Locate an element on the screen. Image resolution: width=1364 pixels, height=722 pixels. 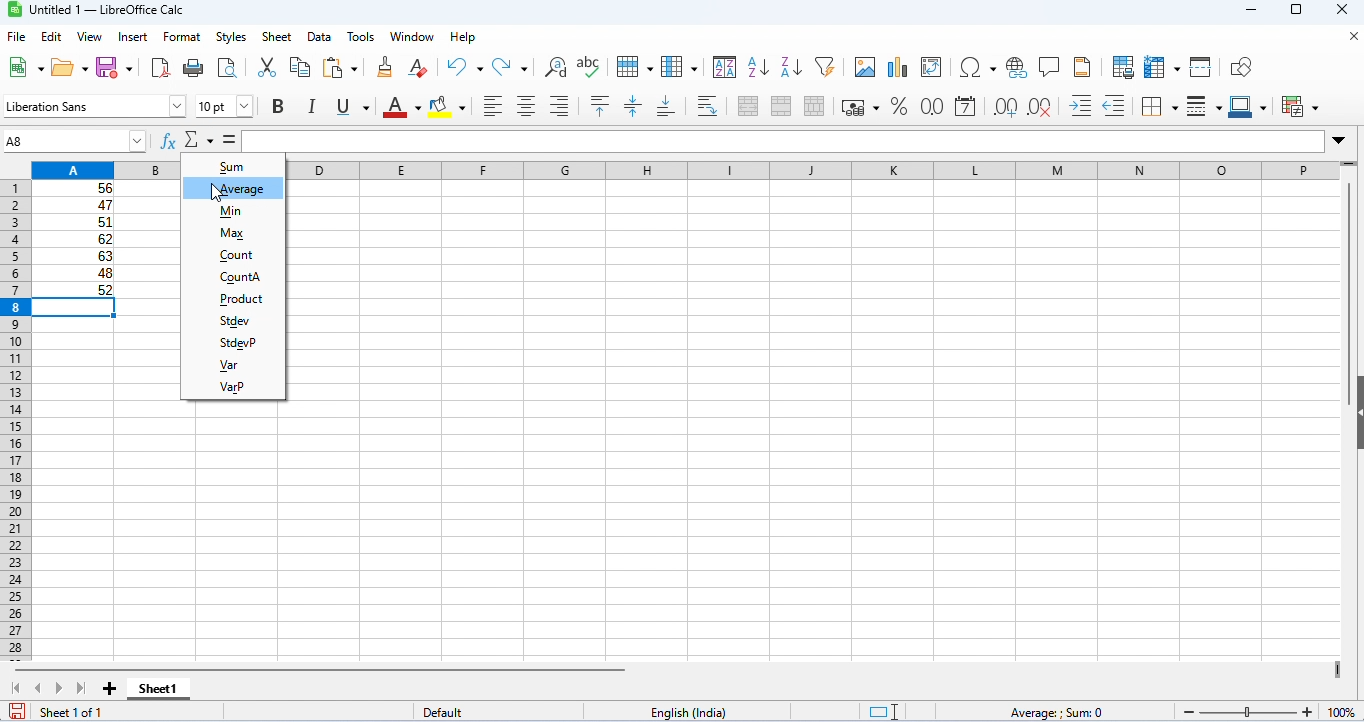
varp is located at coordinates (231, 386).